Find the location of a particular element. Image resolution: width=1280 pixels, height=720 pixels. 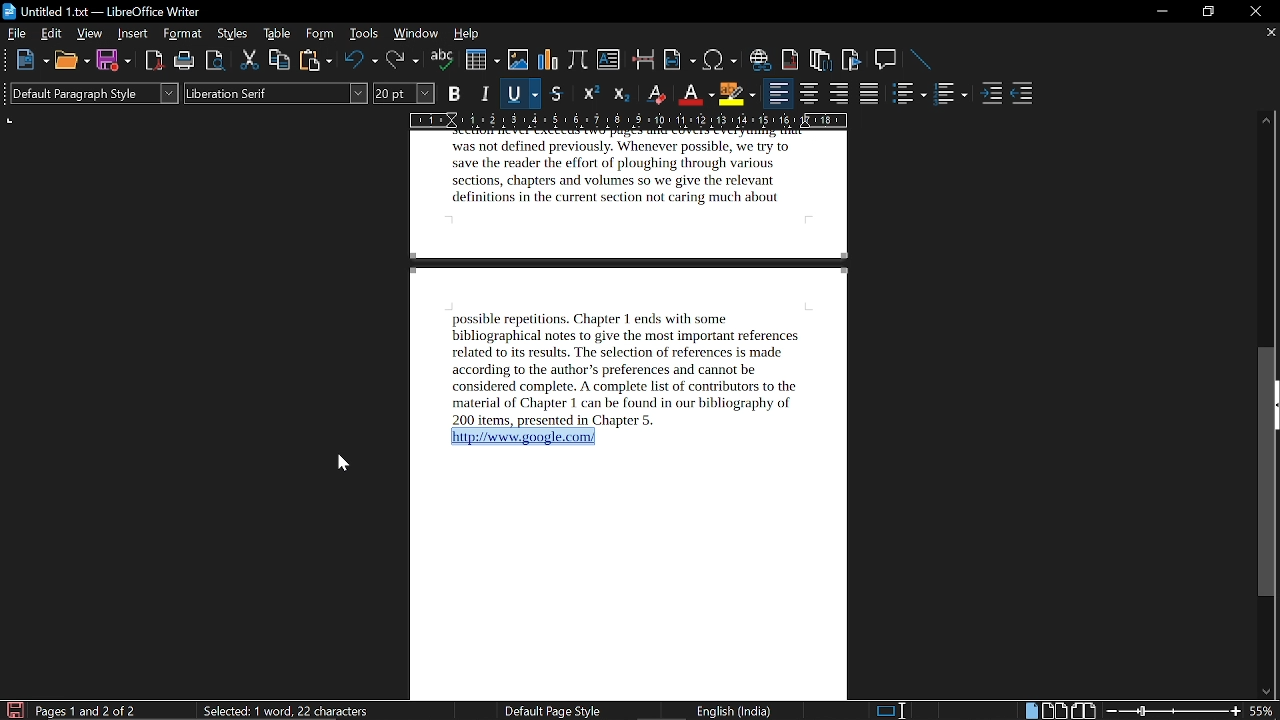

format is located at coordinates (183, 34).